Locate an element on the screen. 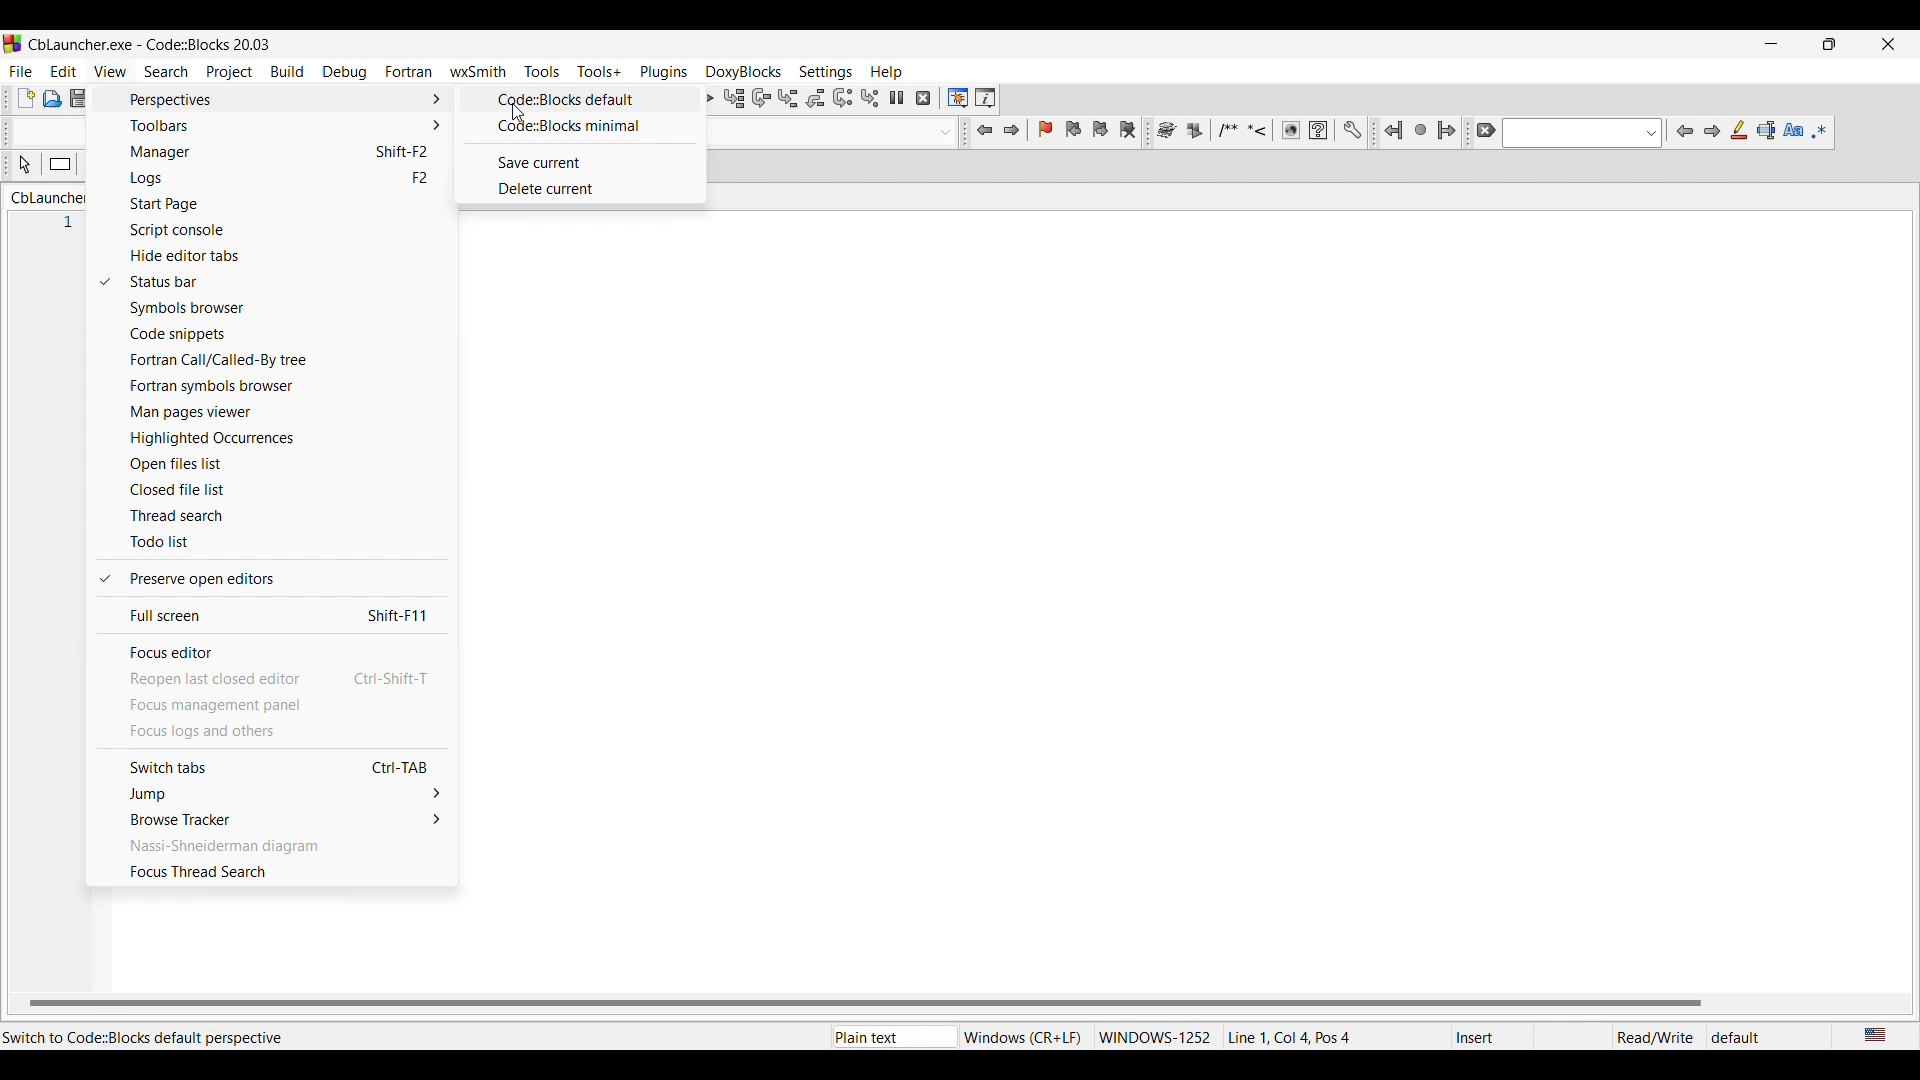  Current tab is located at coordinates (52, 197).